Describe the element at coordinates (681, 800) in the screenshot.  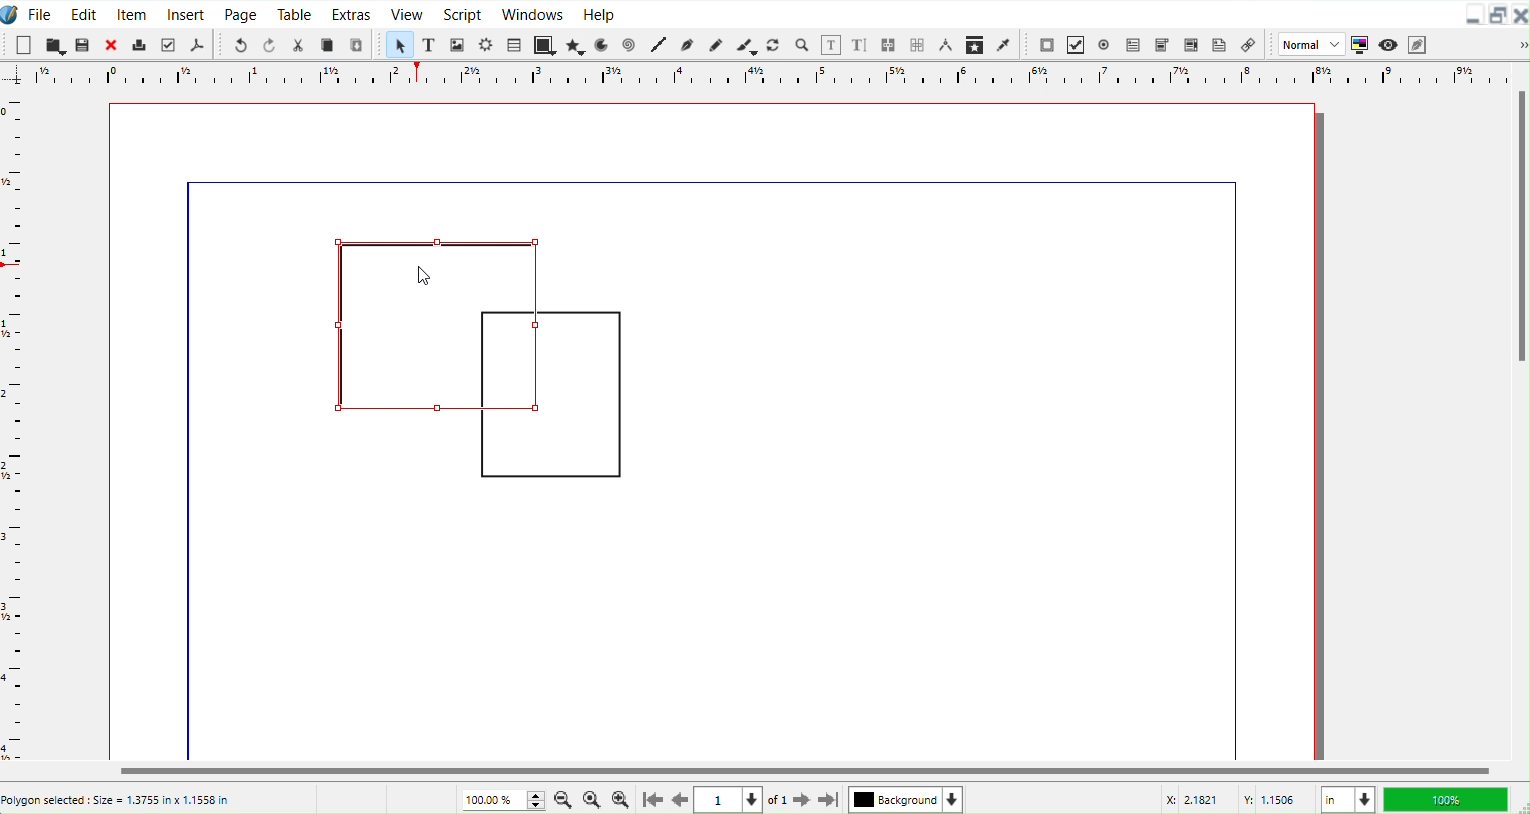
I see `Go to previous Page` at that location.